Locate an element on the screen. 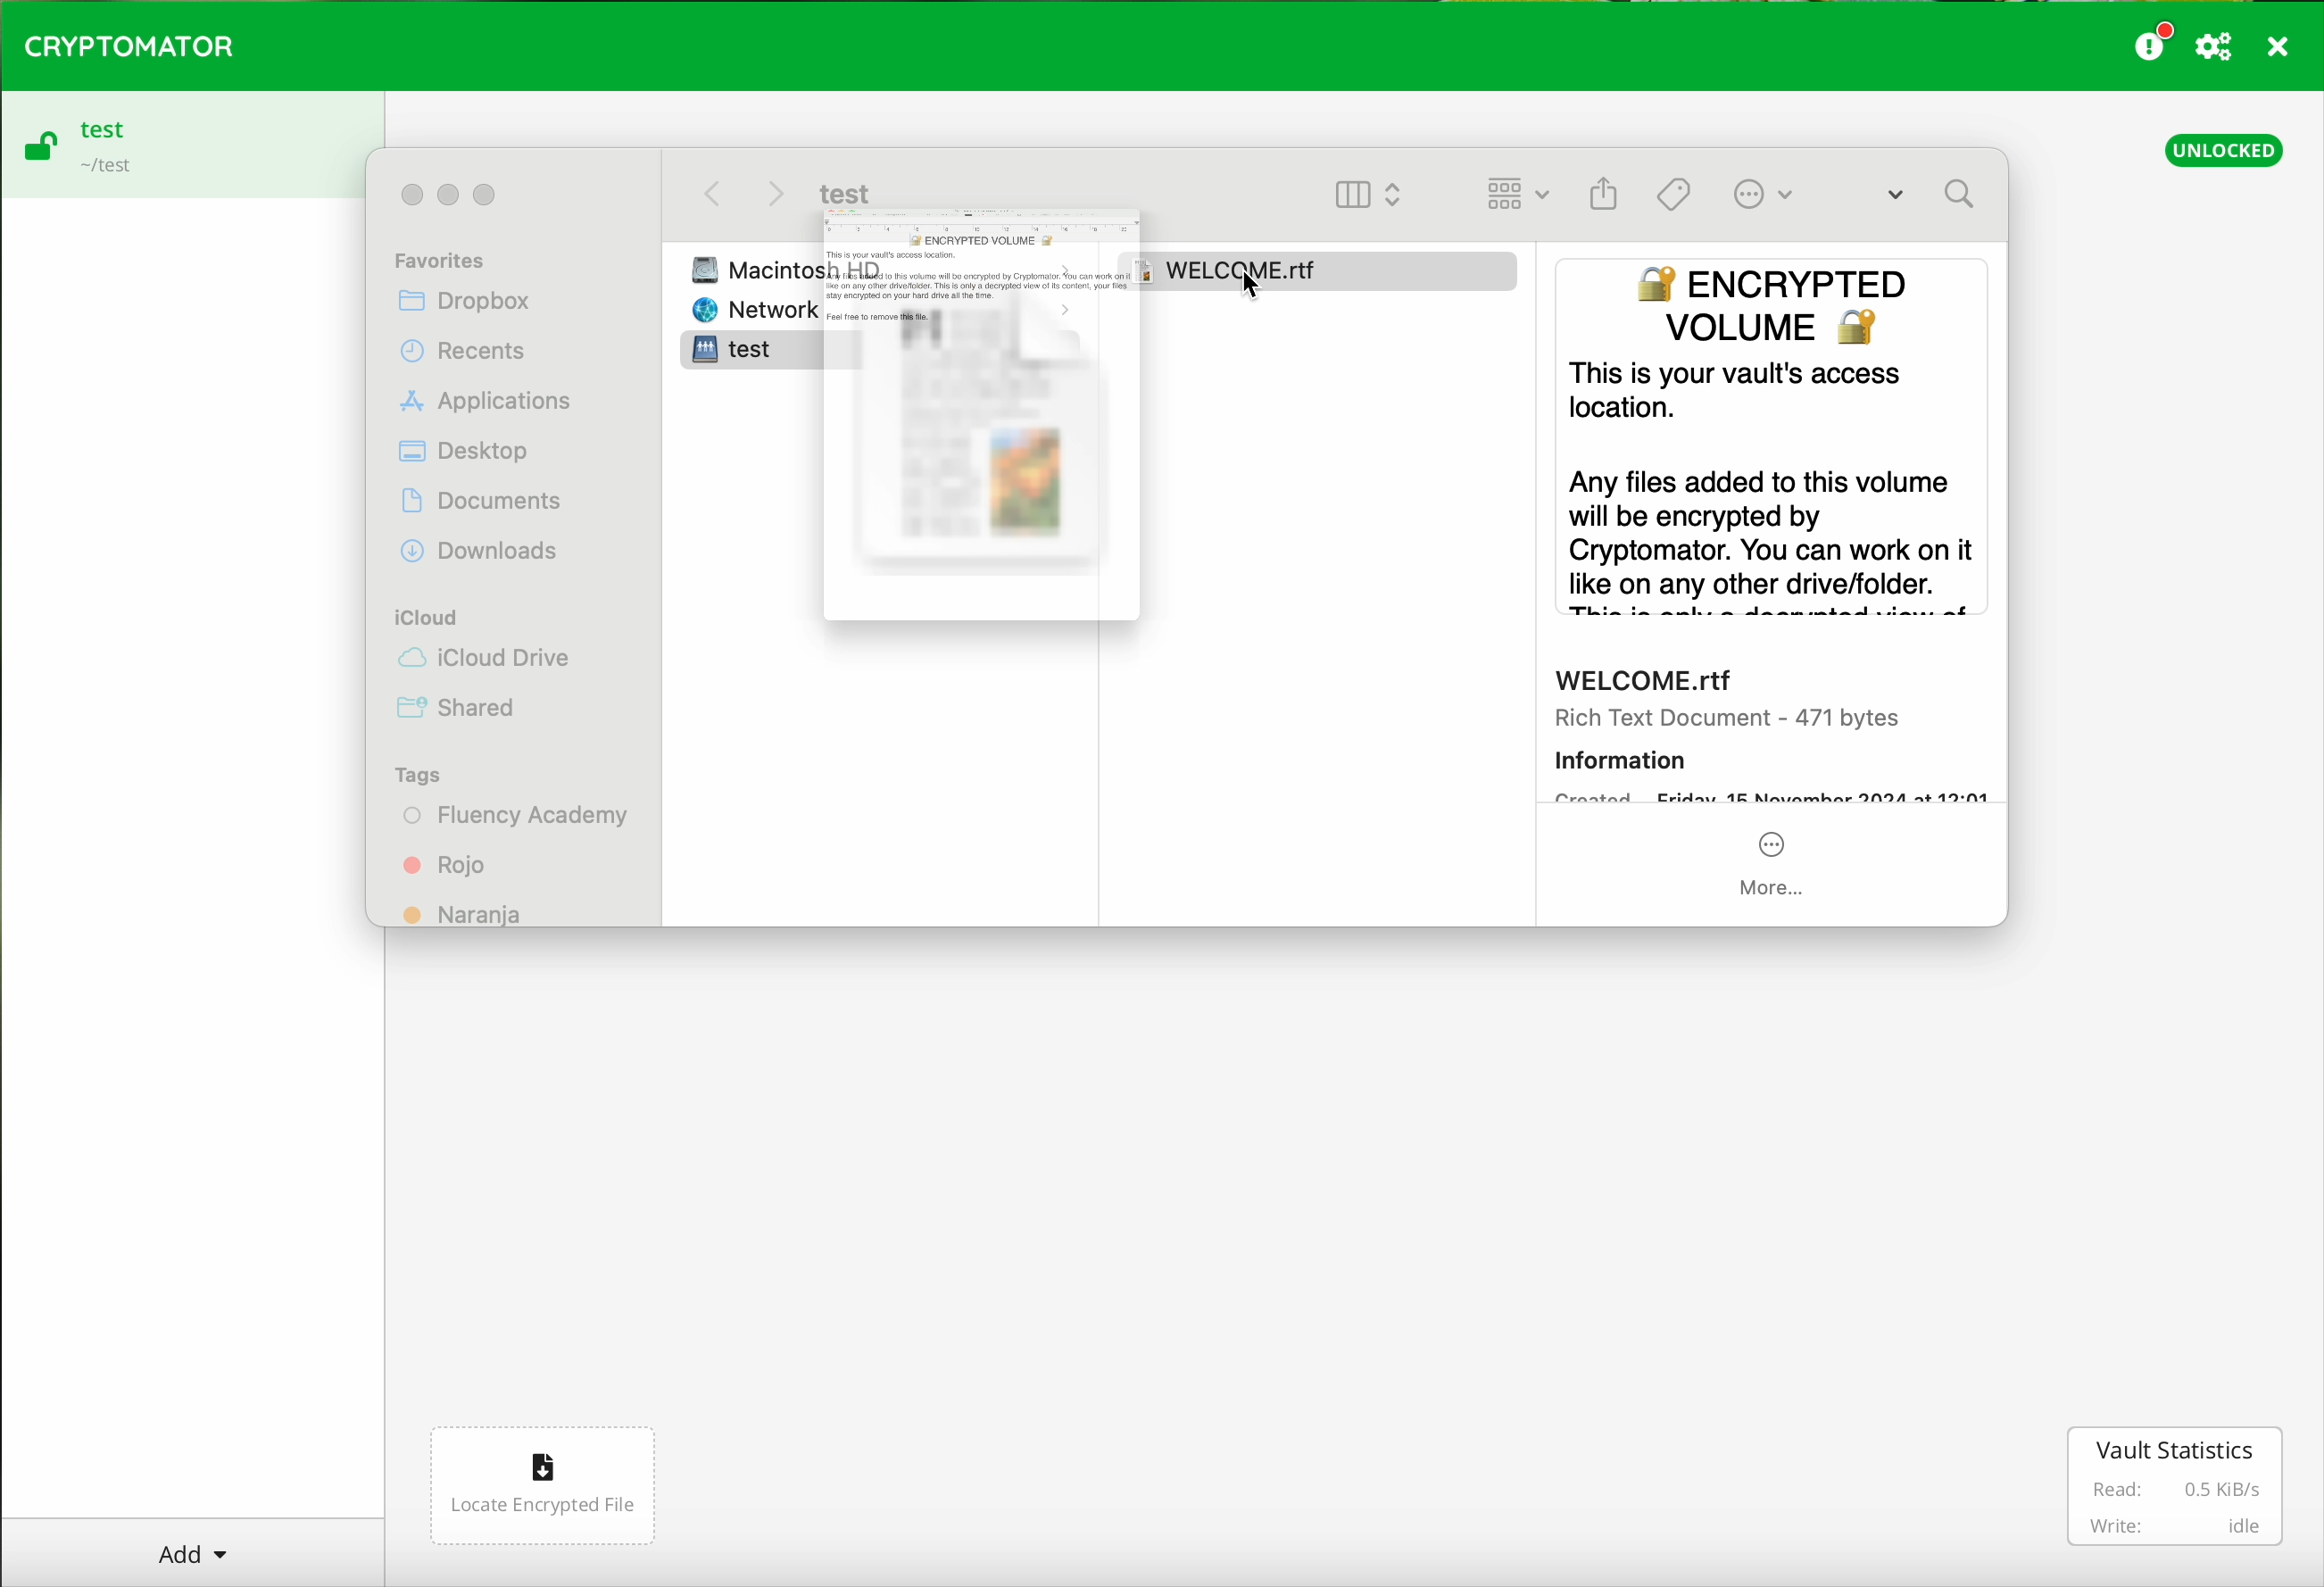 Image resolution: width=2324 pixels, height=1587 pixels. test is located at coordinates (103, 128).